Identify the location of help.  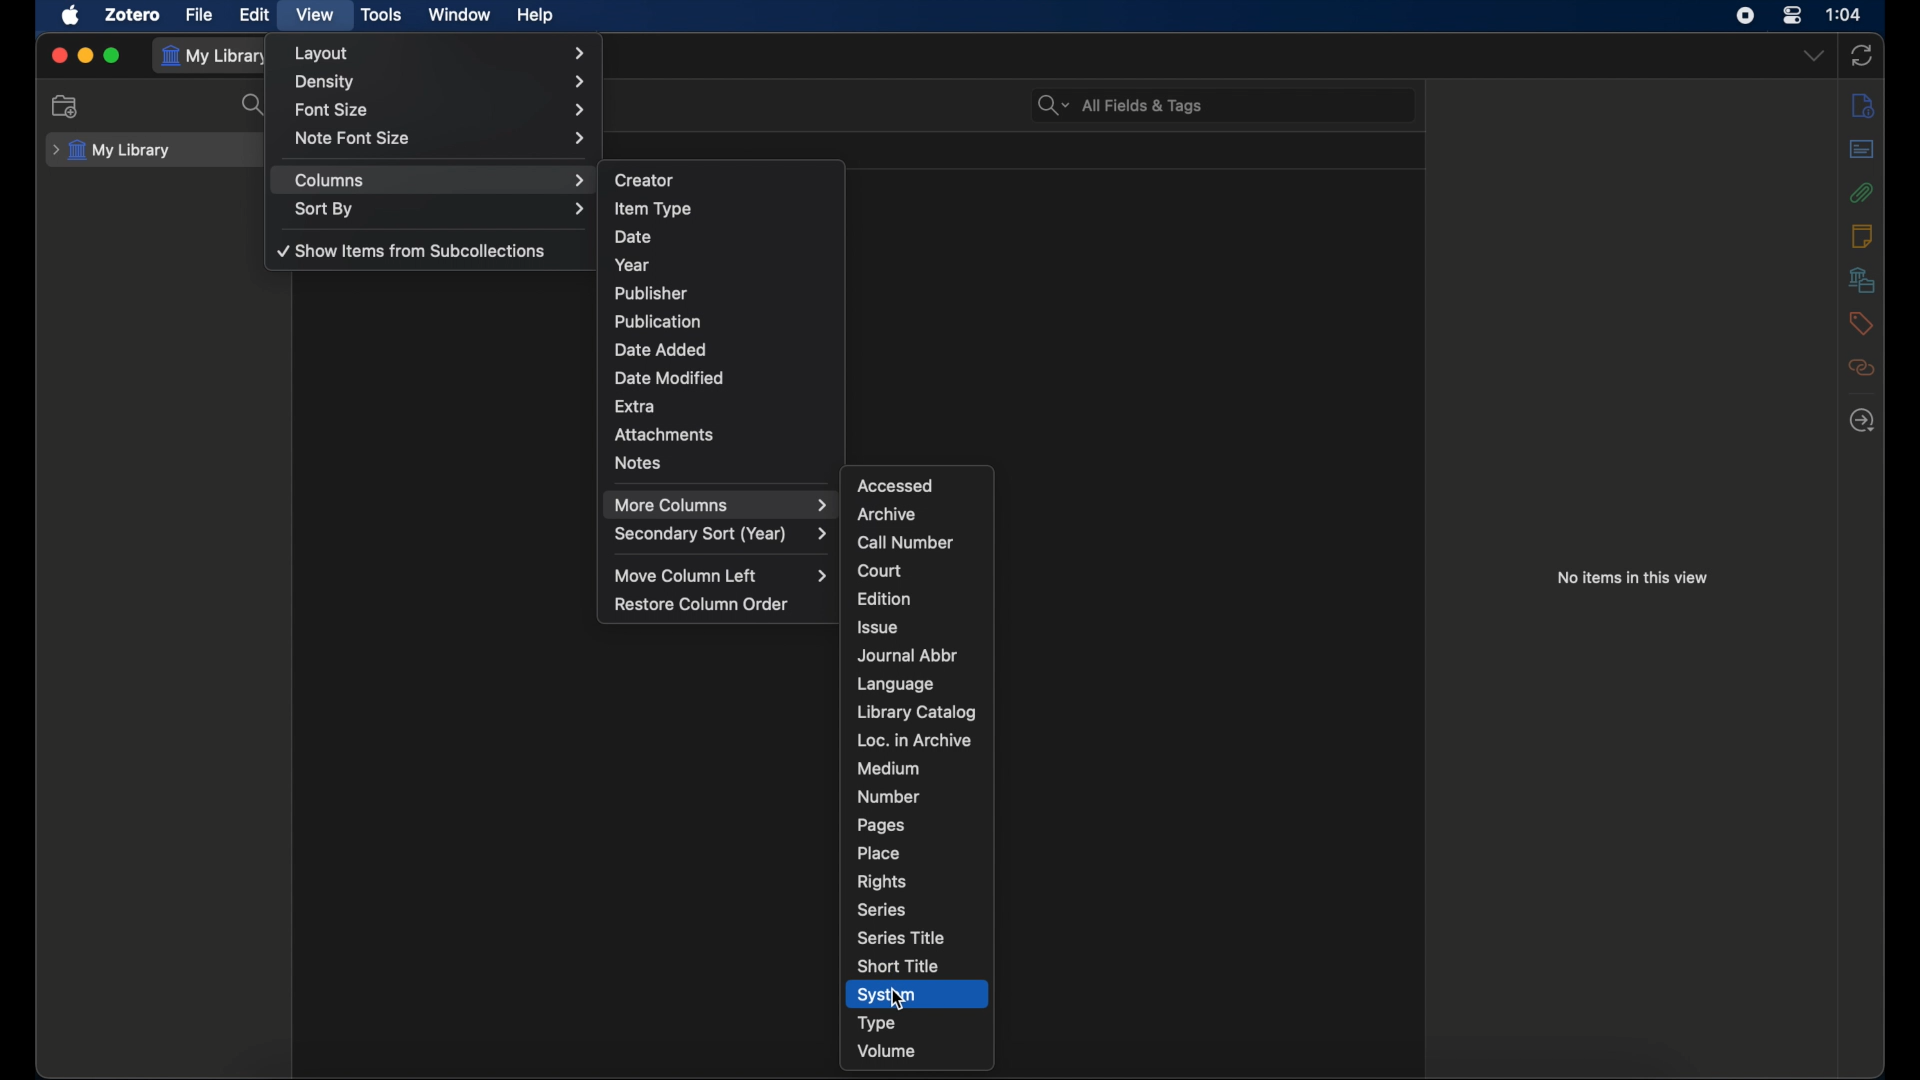
(535, 16).